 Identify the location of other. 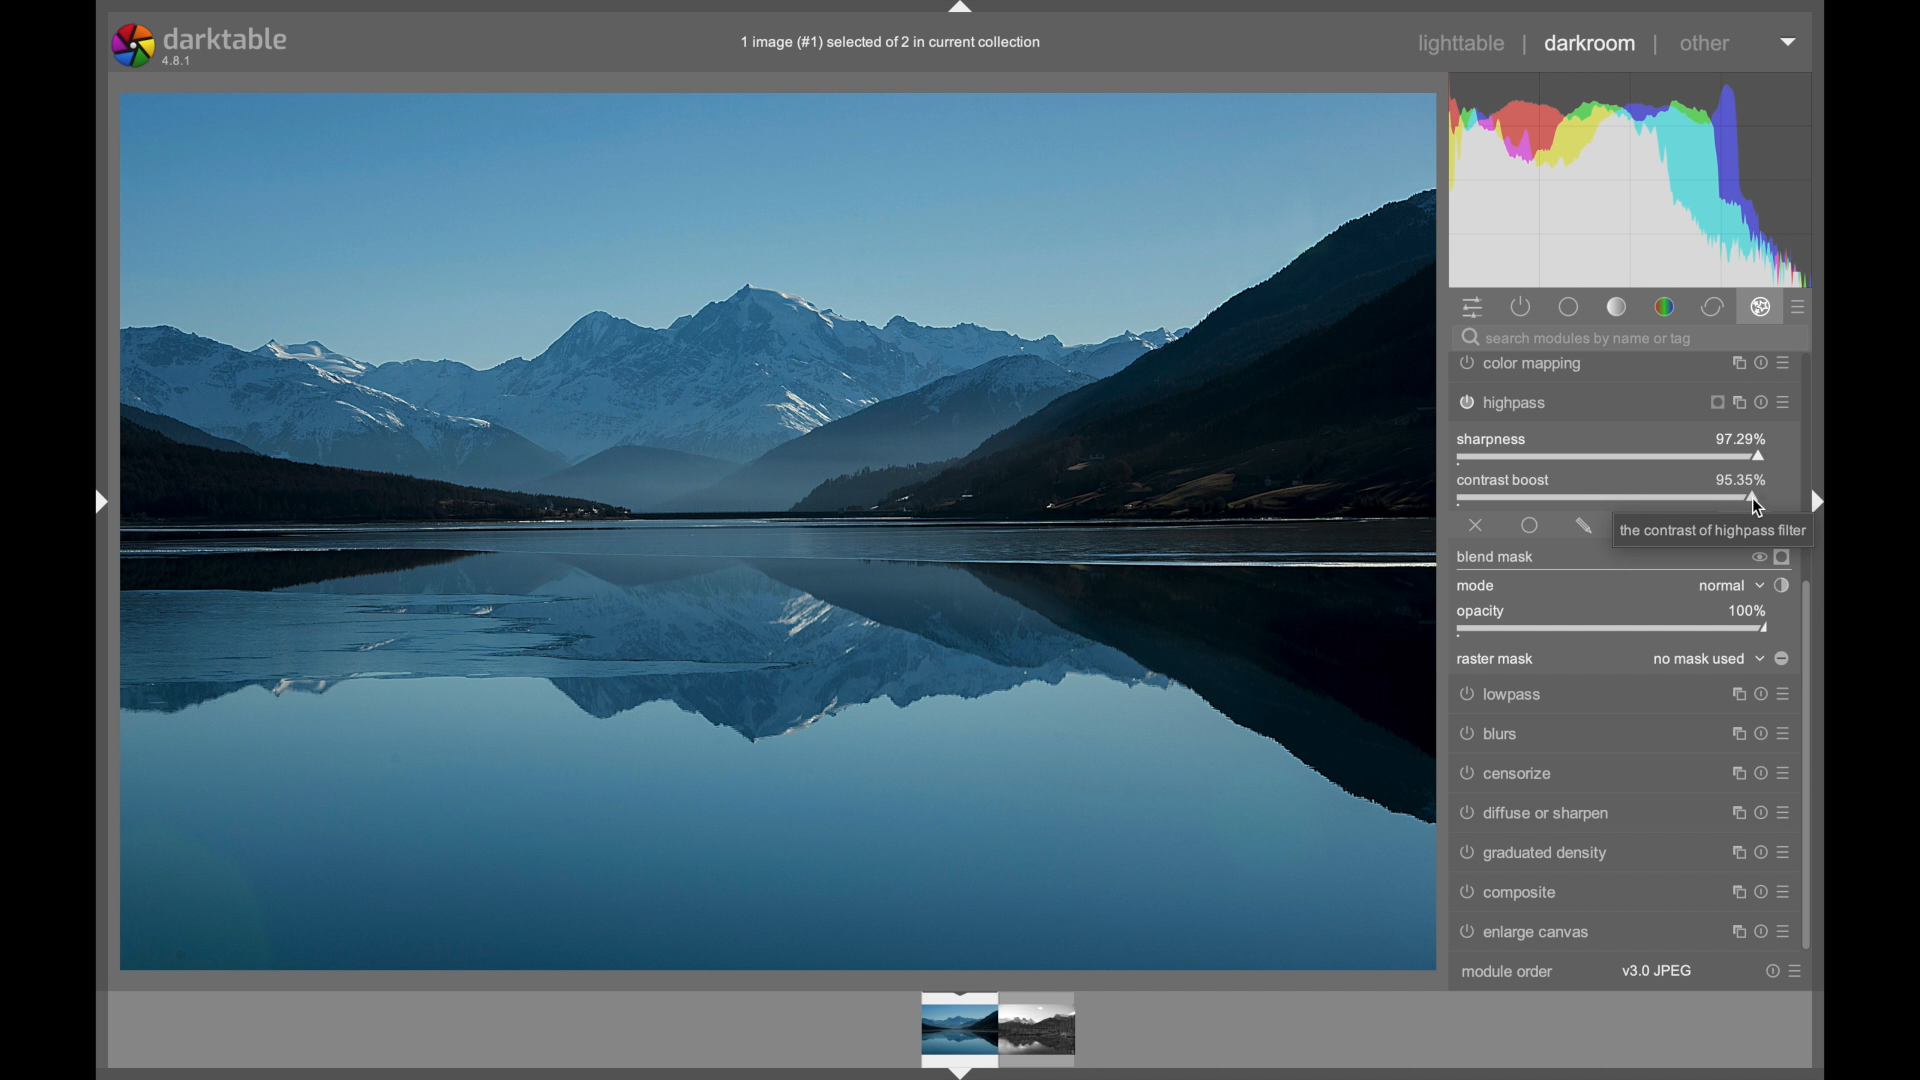
(1704, 43).